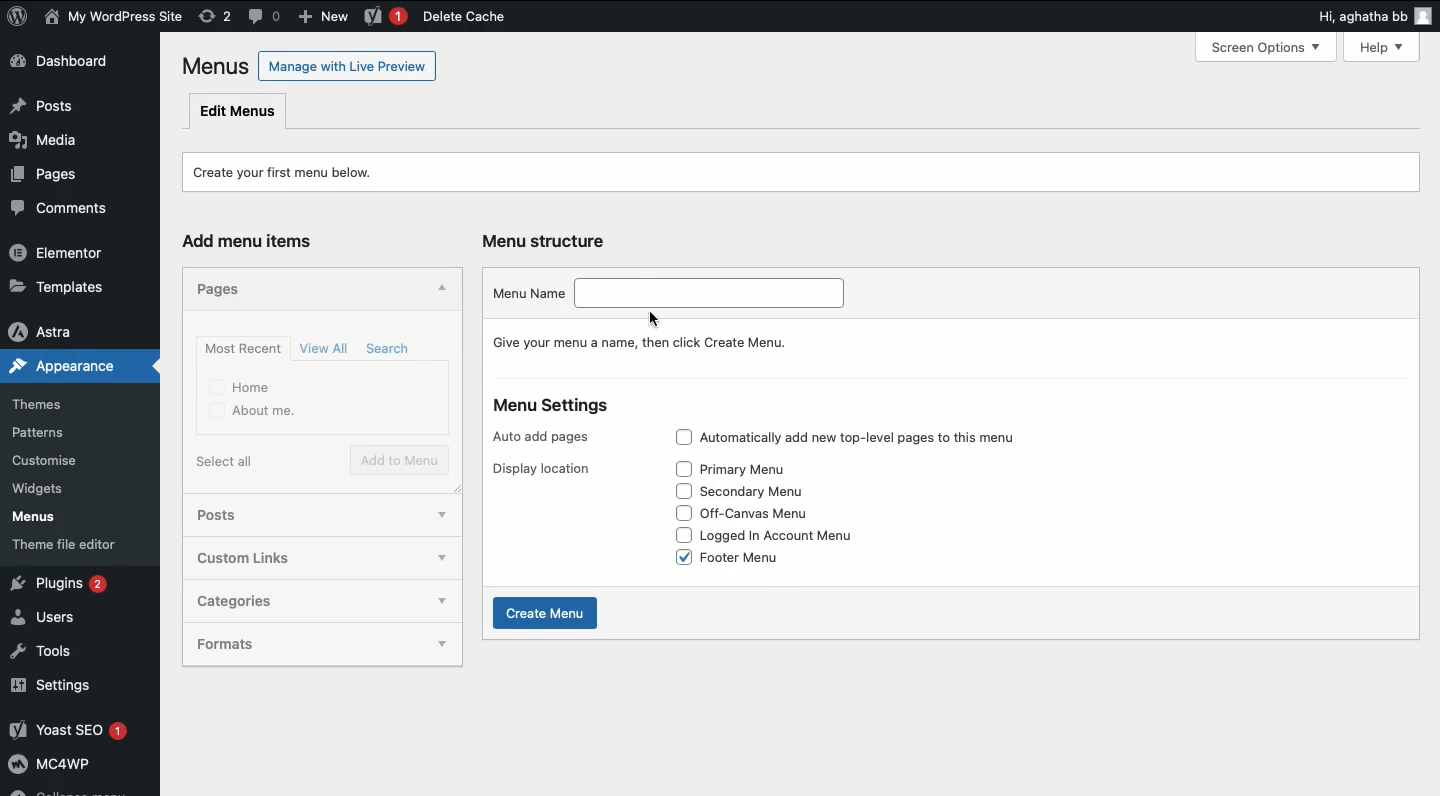  Describe the element at coordinates (71, 64) in the screenshot. I see `Dashboard` at that location.